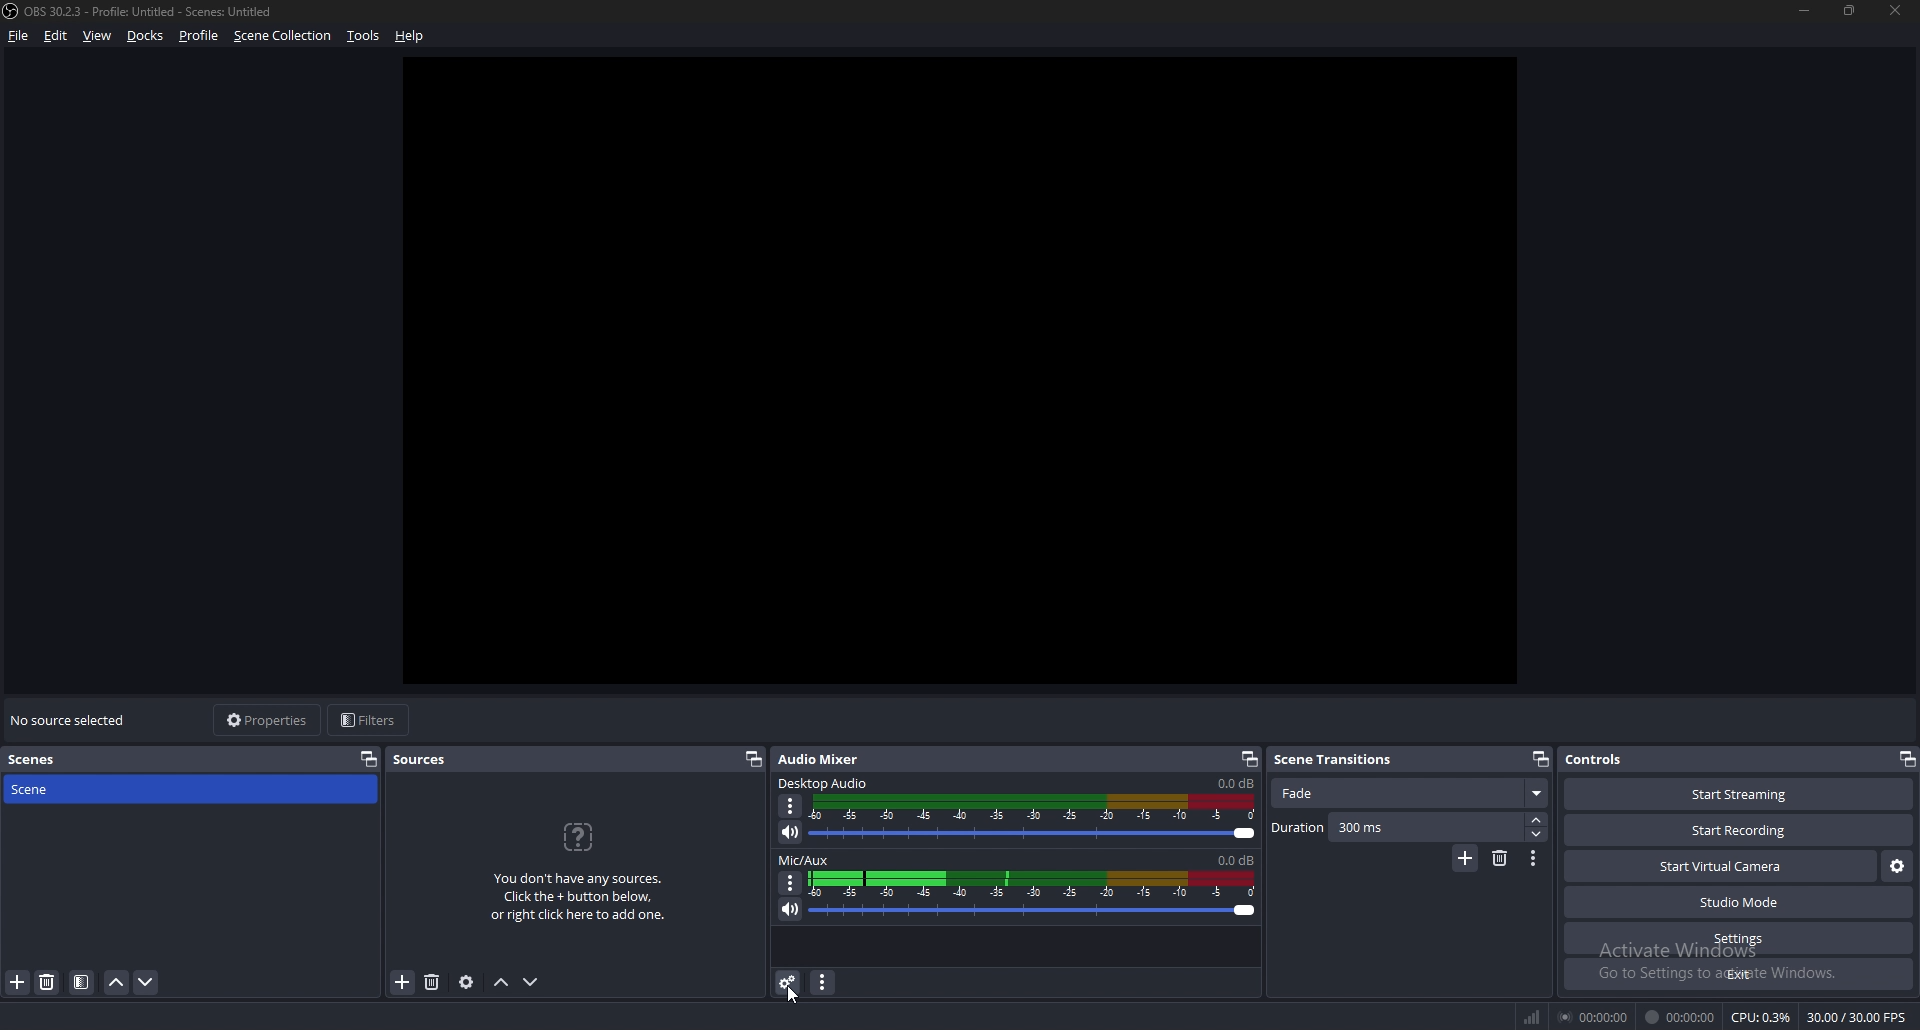 This screenshot has width=1920, height=1030. Describe the element at coordinates (1608, 759) in the screenshot. I see `controls` at that location.